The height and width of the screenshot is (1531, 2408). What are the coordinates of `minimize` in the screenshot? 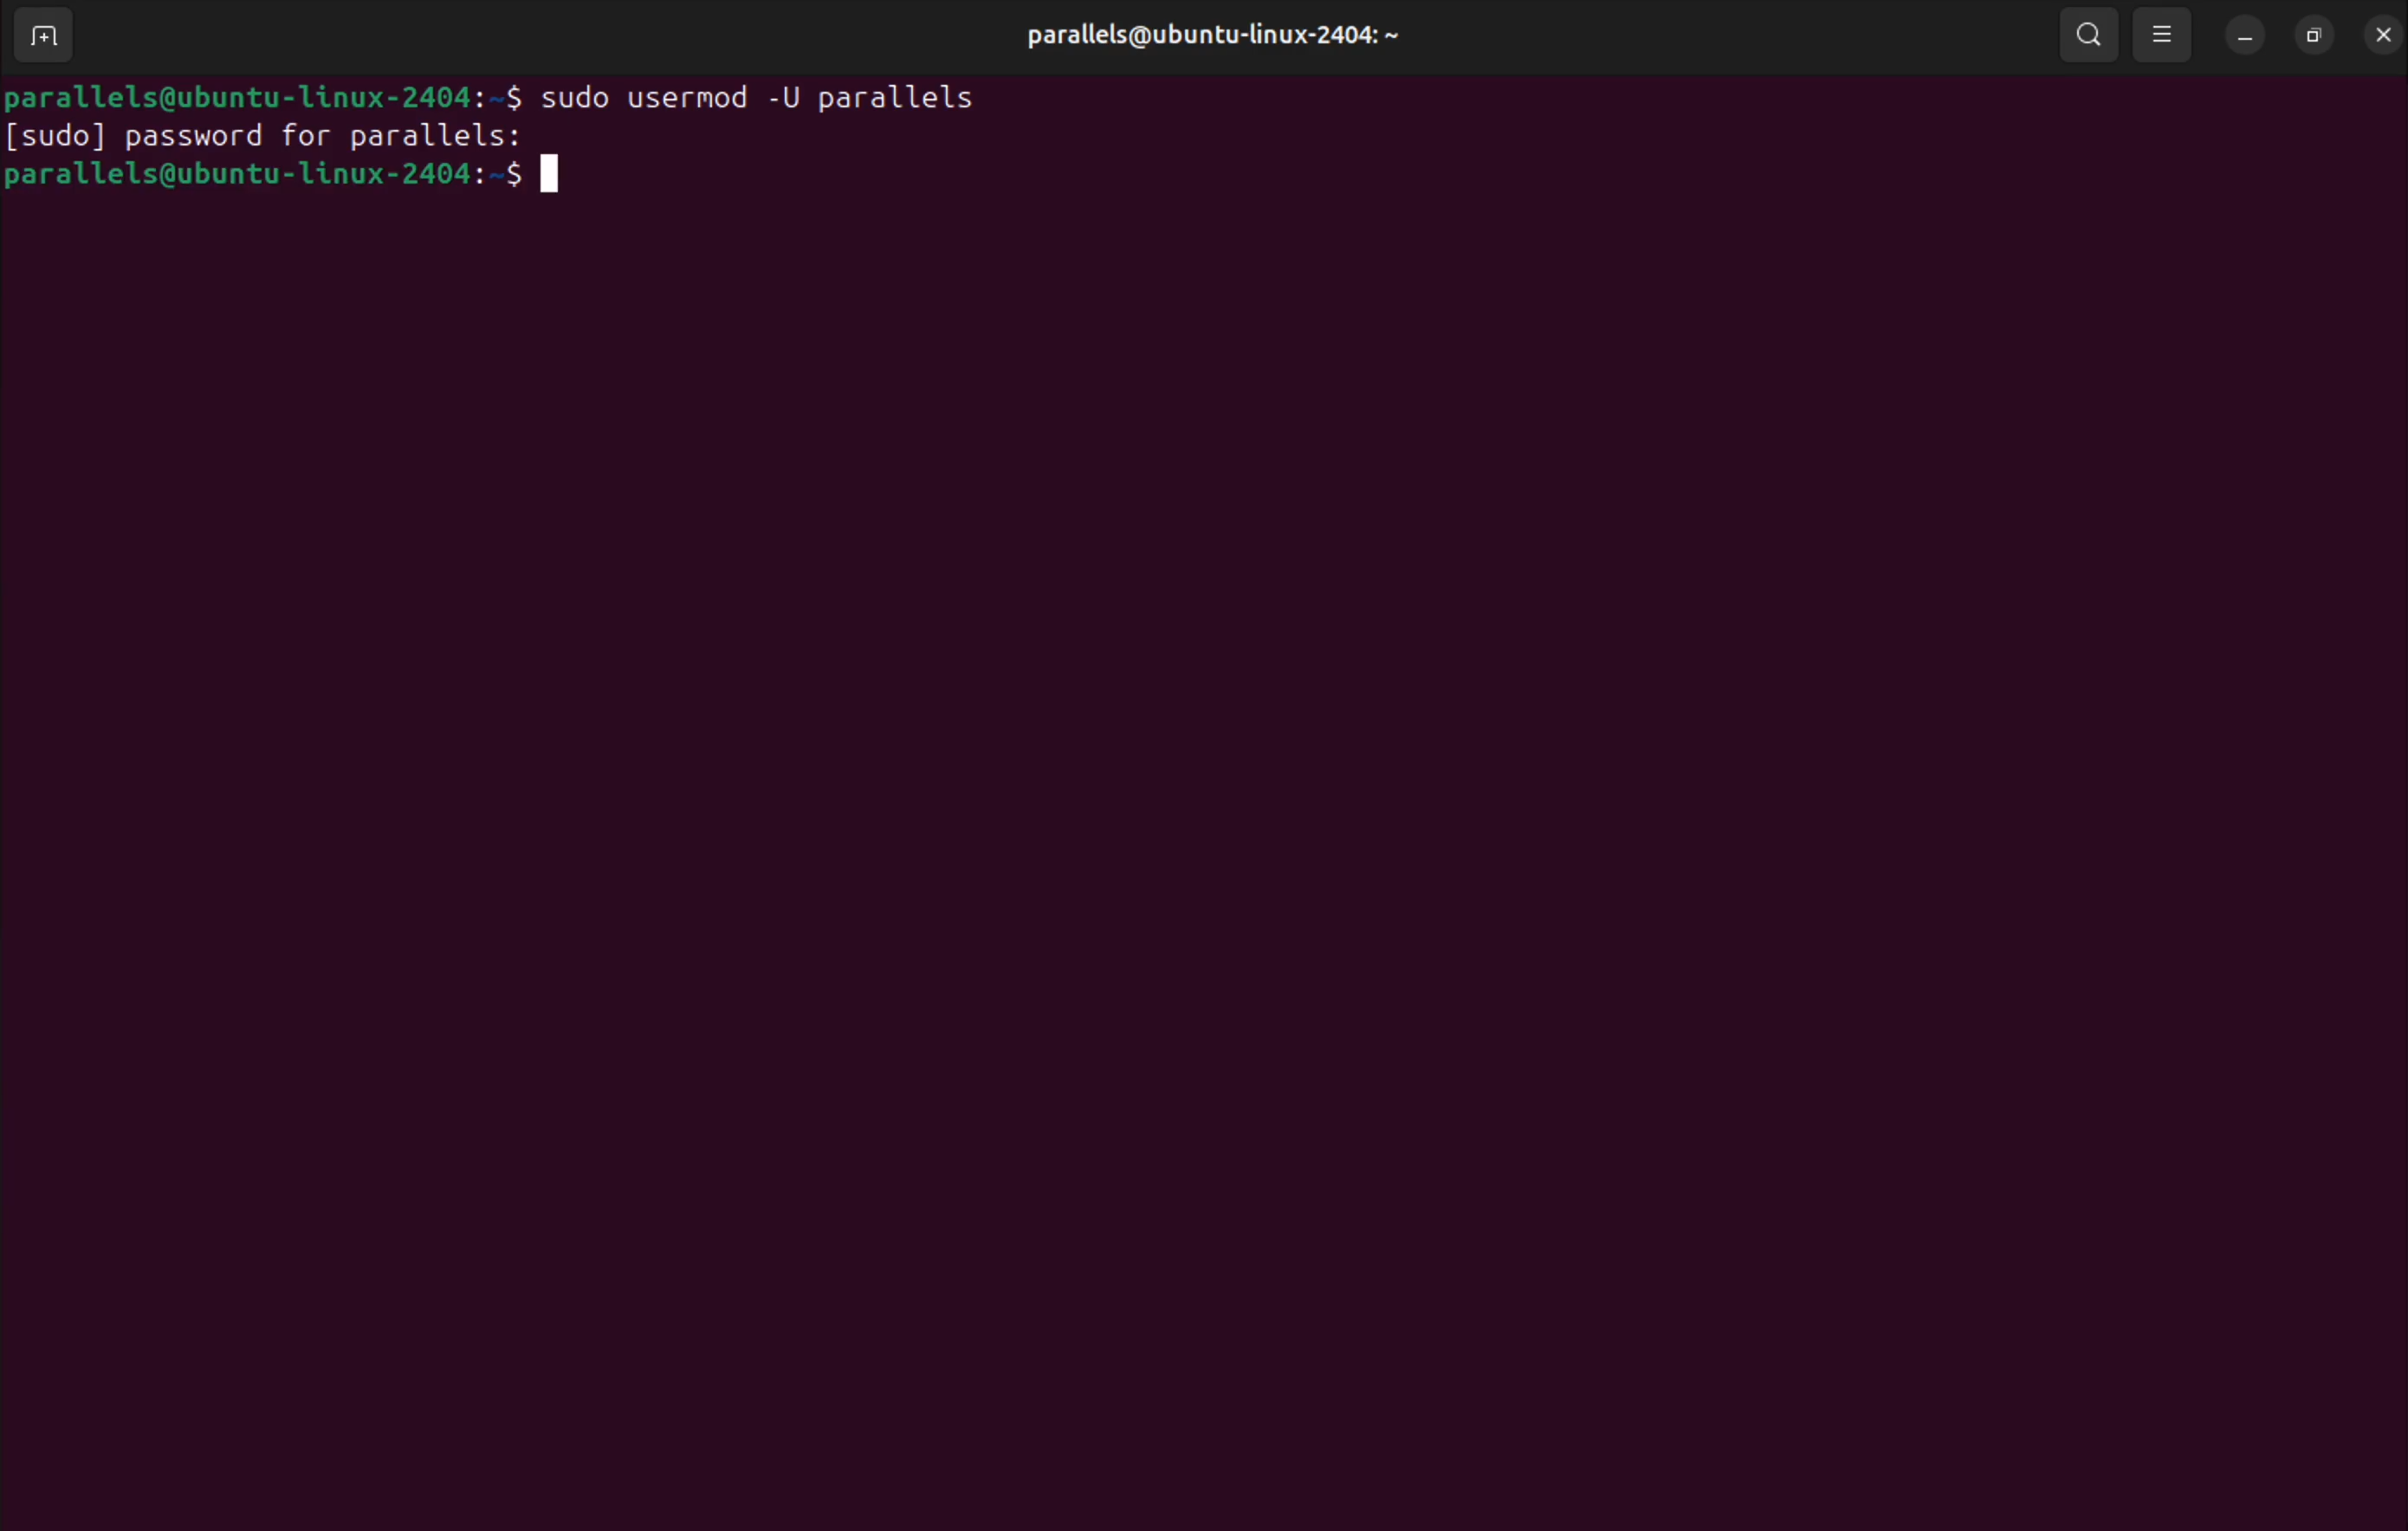 It's located at (2247, 36).